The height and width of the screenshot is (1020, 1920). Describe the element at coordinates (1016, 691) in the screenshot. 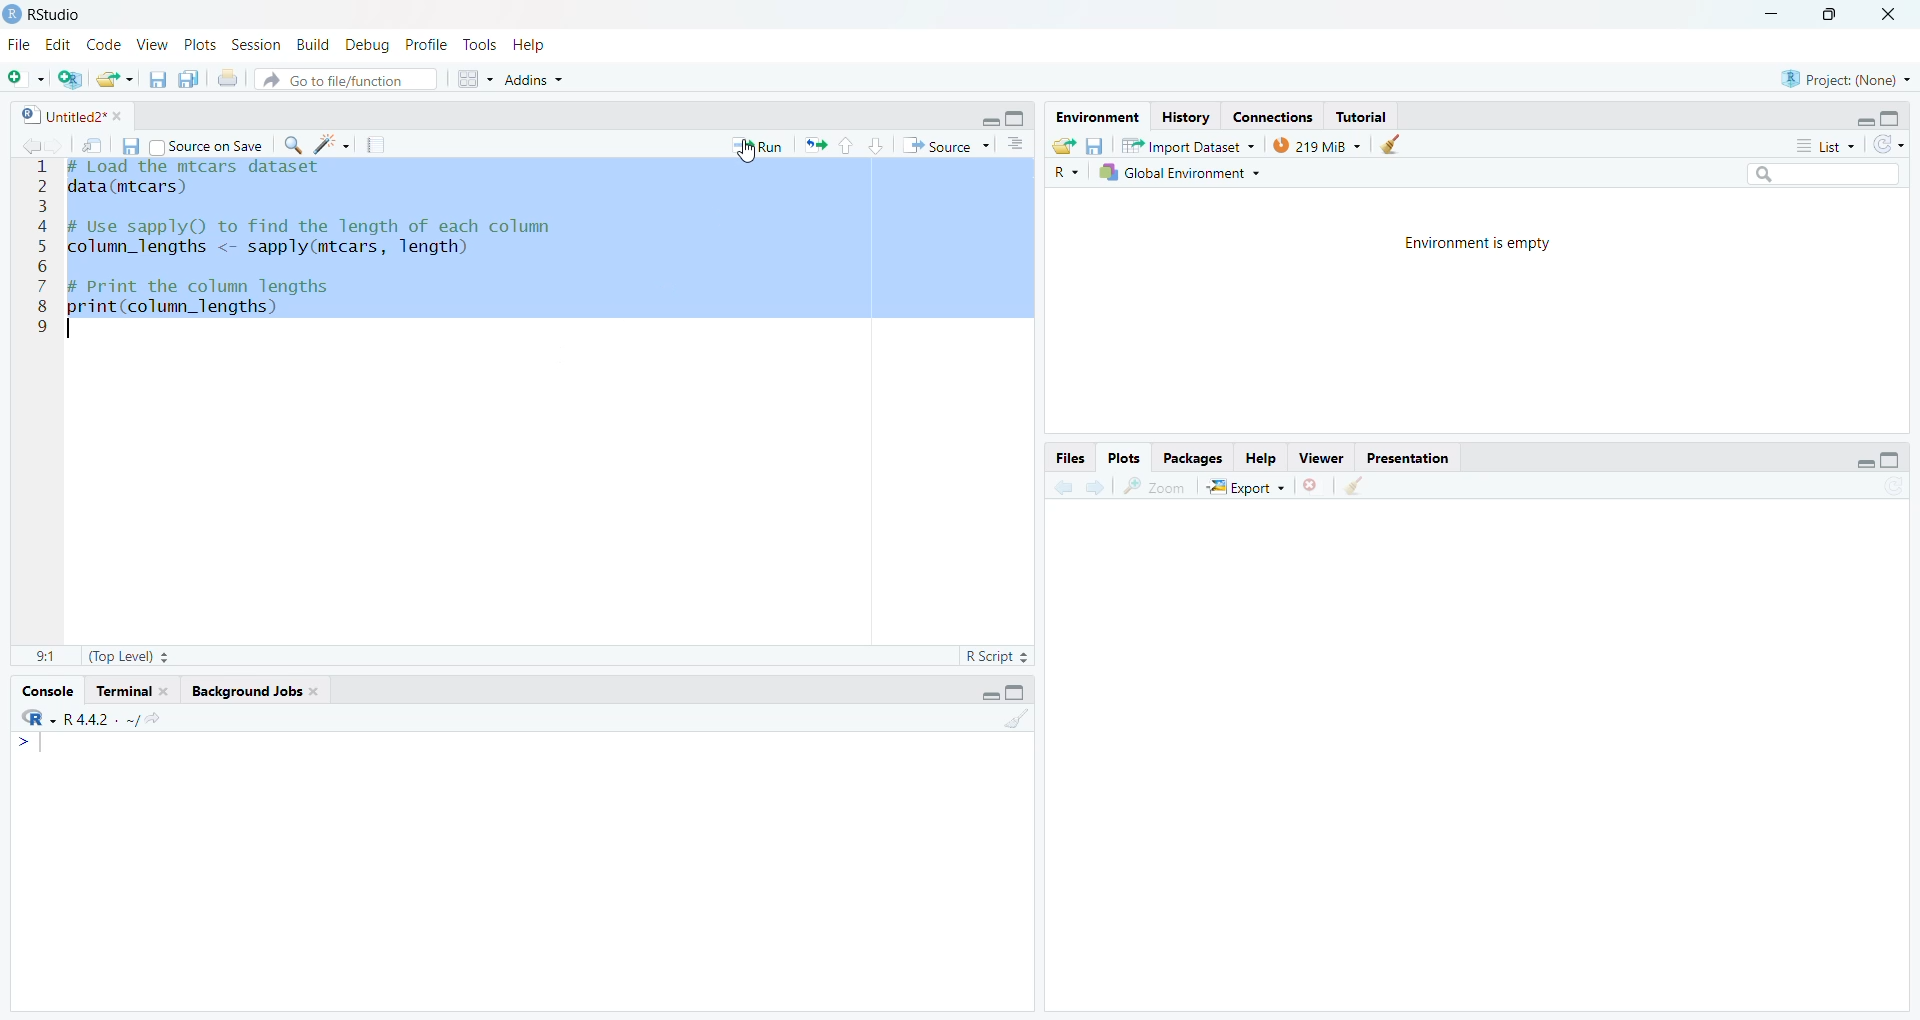

I see `Full Height` at that location.